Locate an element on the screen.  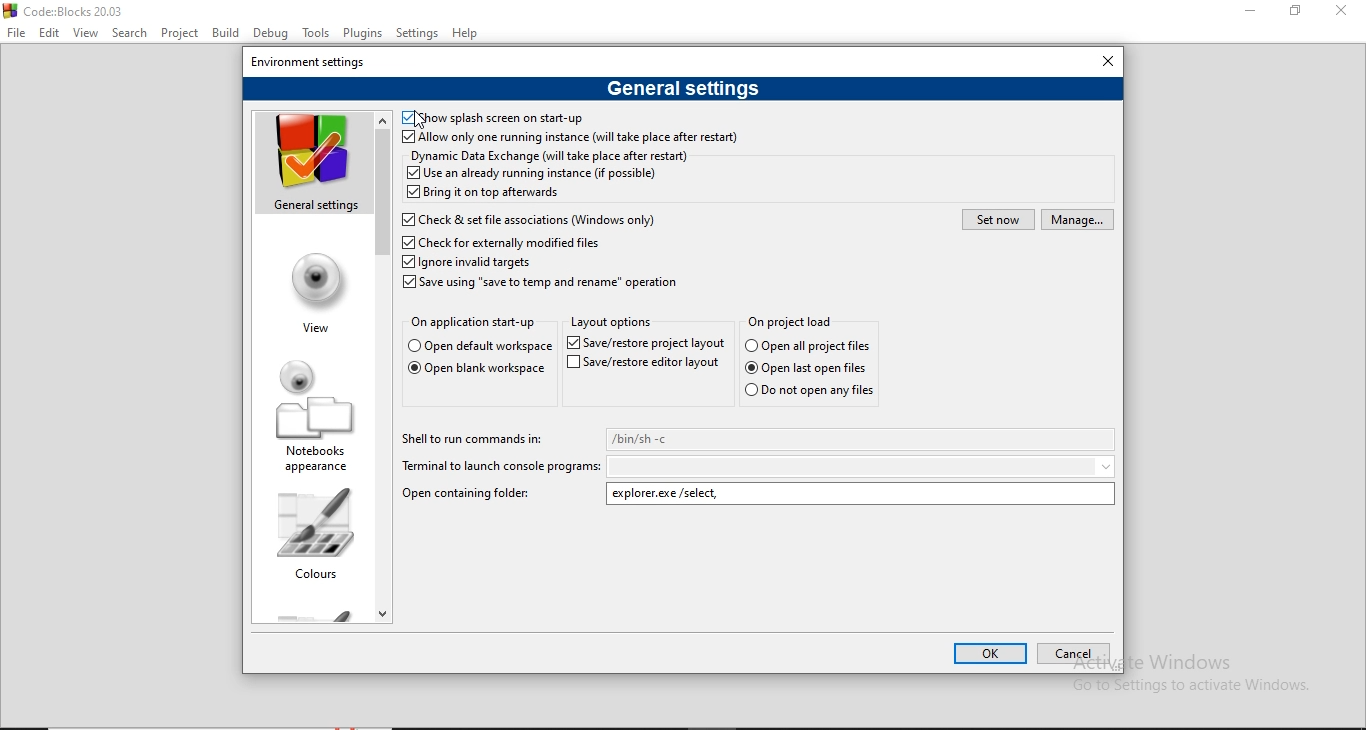
Open default workspace is located at coordinates (481, 347).